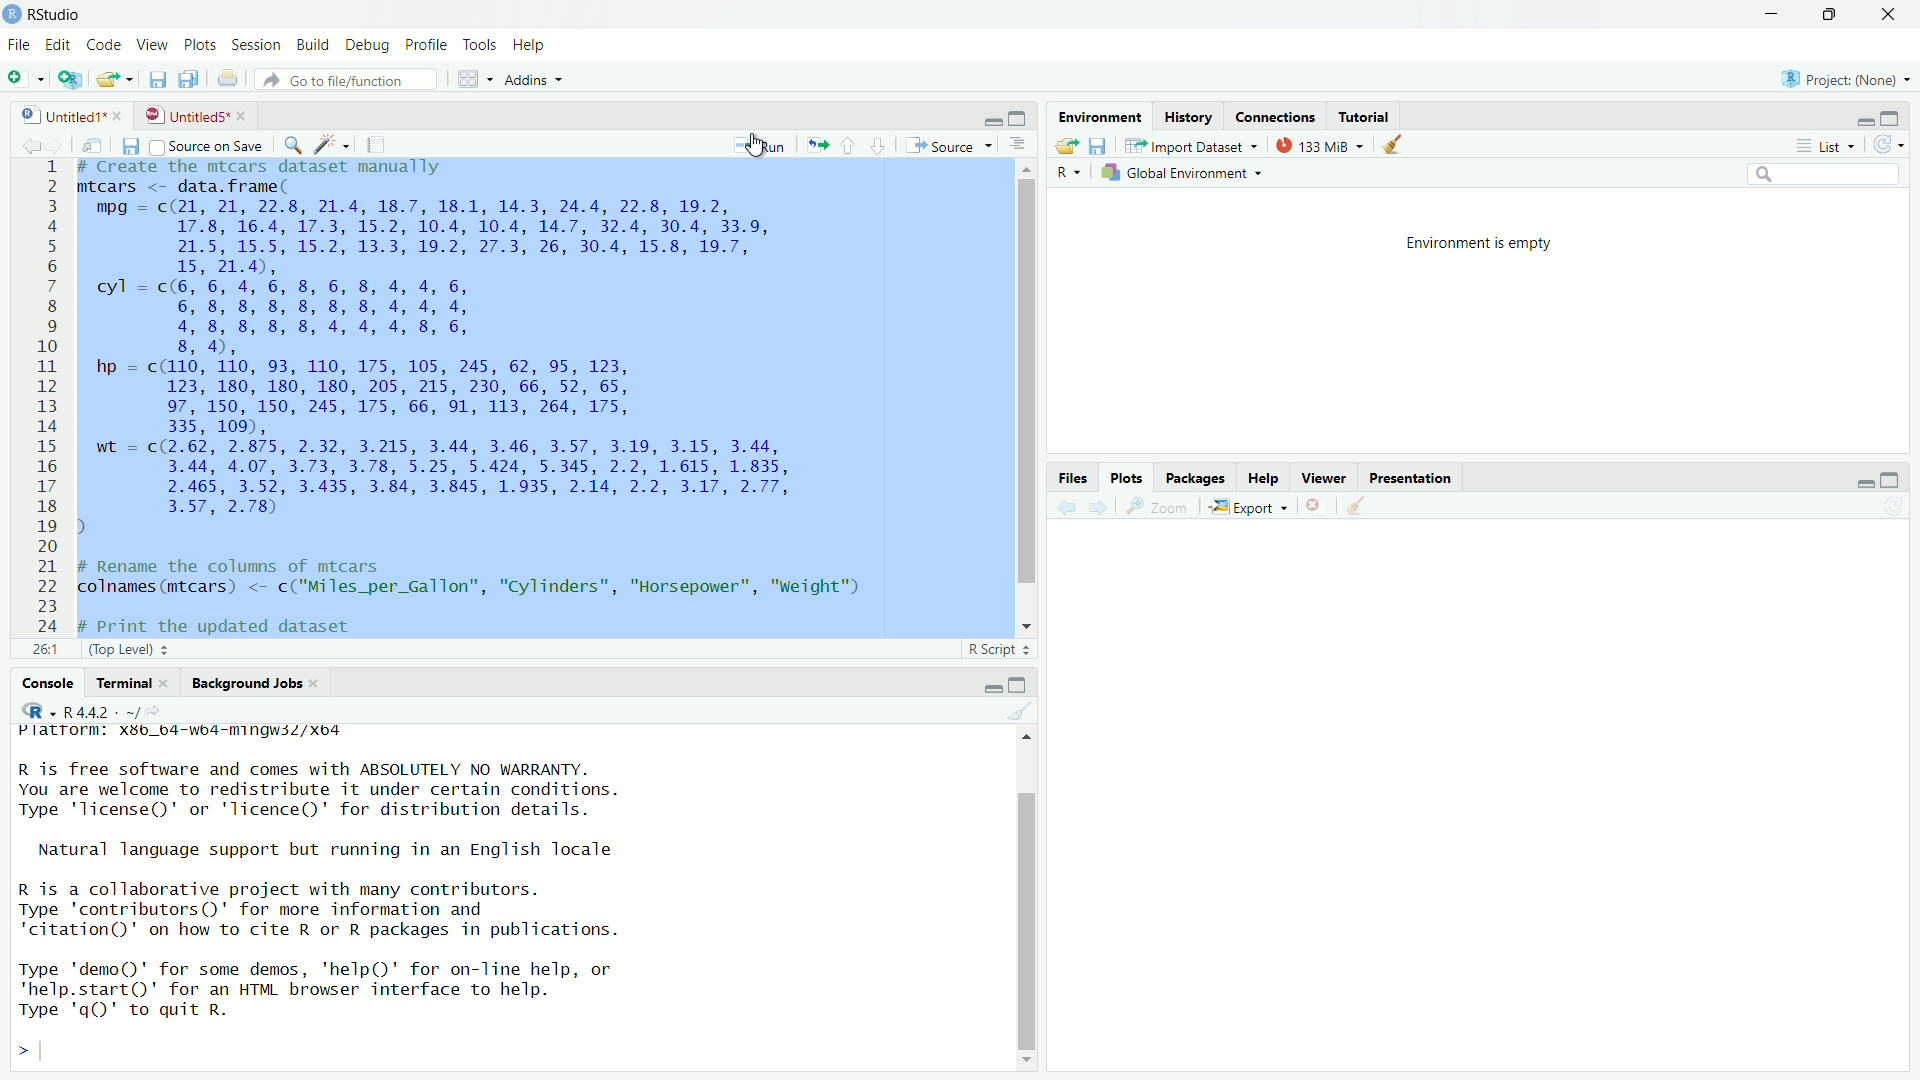 The height and width of the screenshot is (1080, 1920). I want to click on back, so click(22, 143).